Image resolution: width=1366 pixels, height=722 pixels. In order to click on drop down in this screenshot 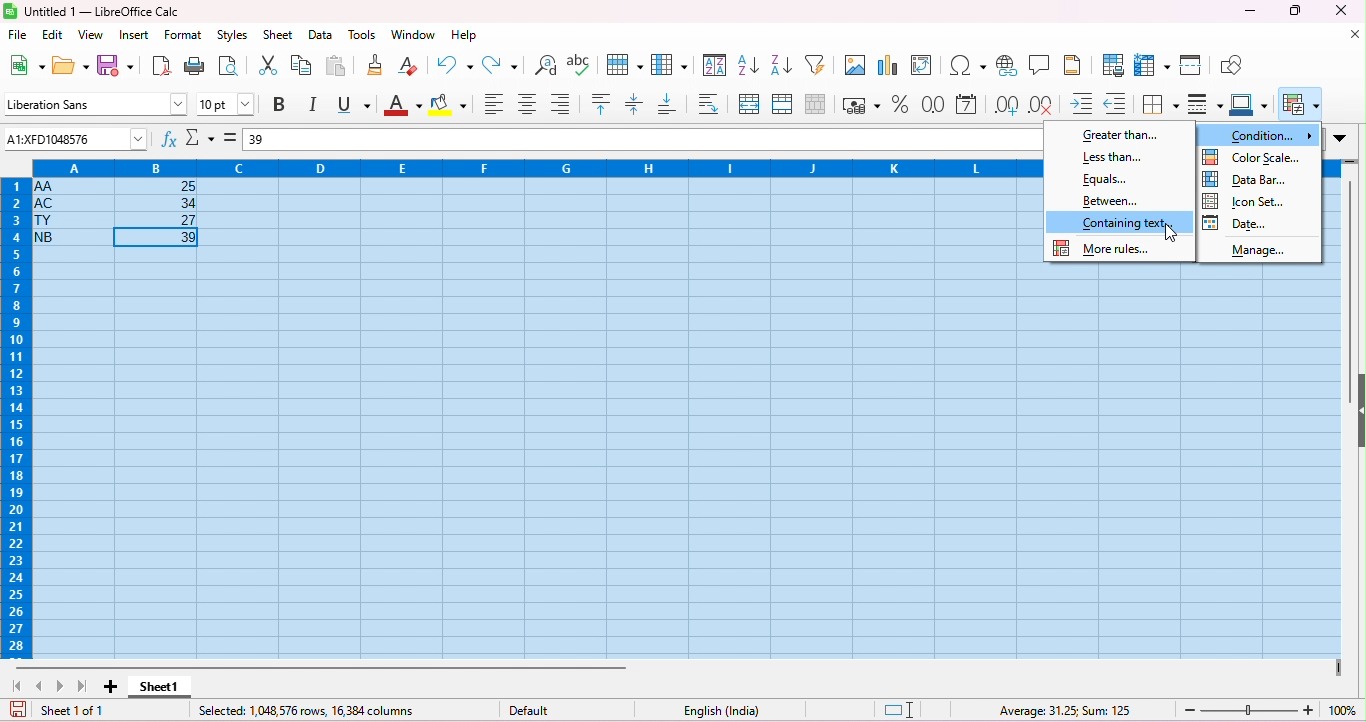, I will do `click(1342, 137)`.